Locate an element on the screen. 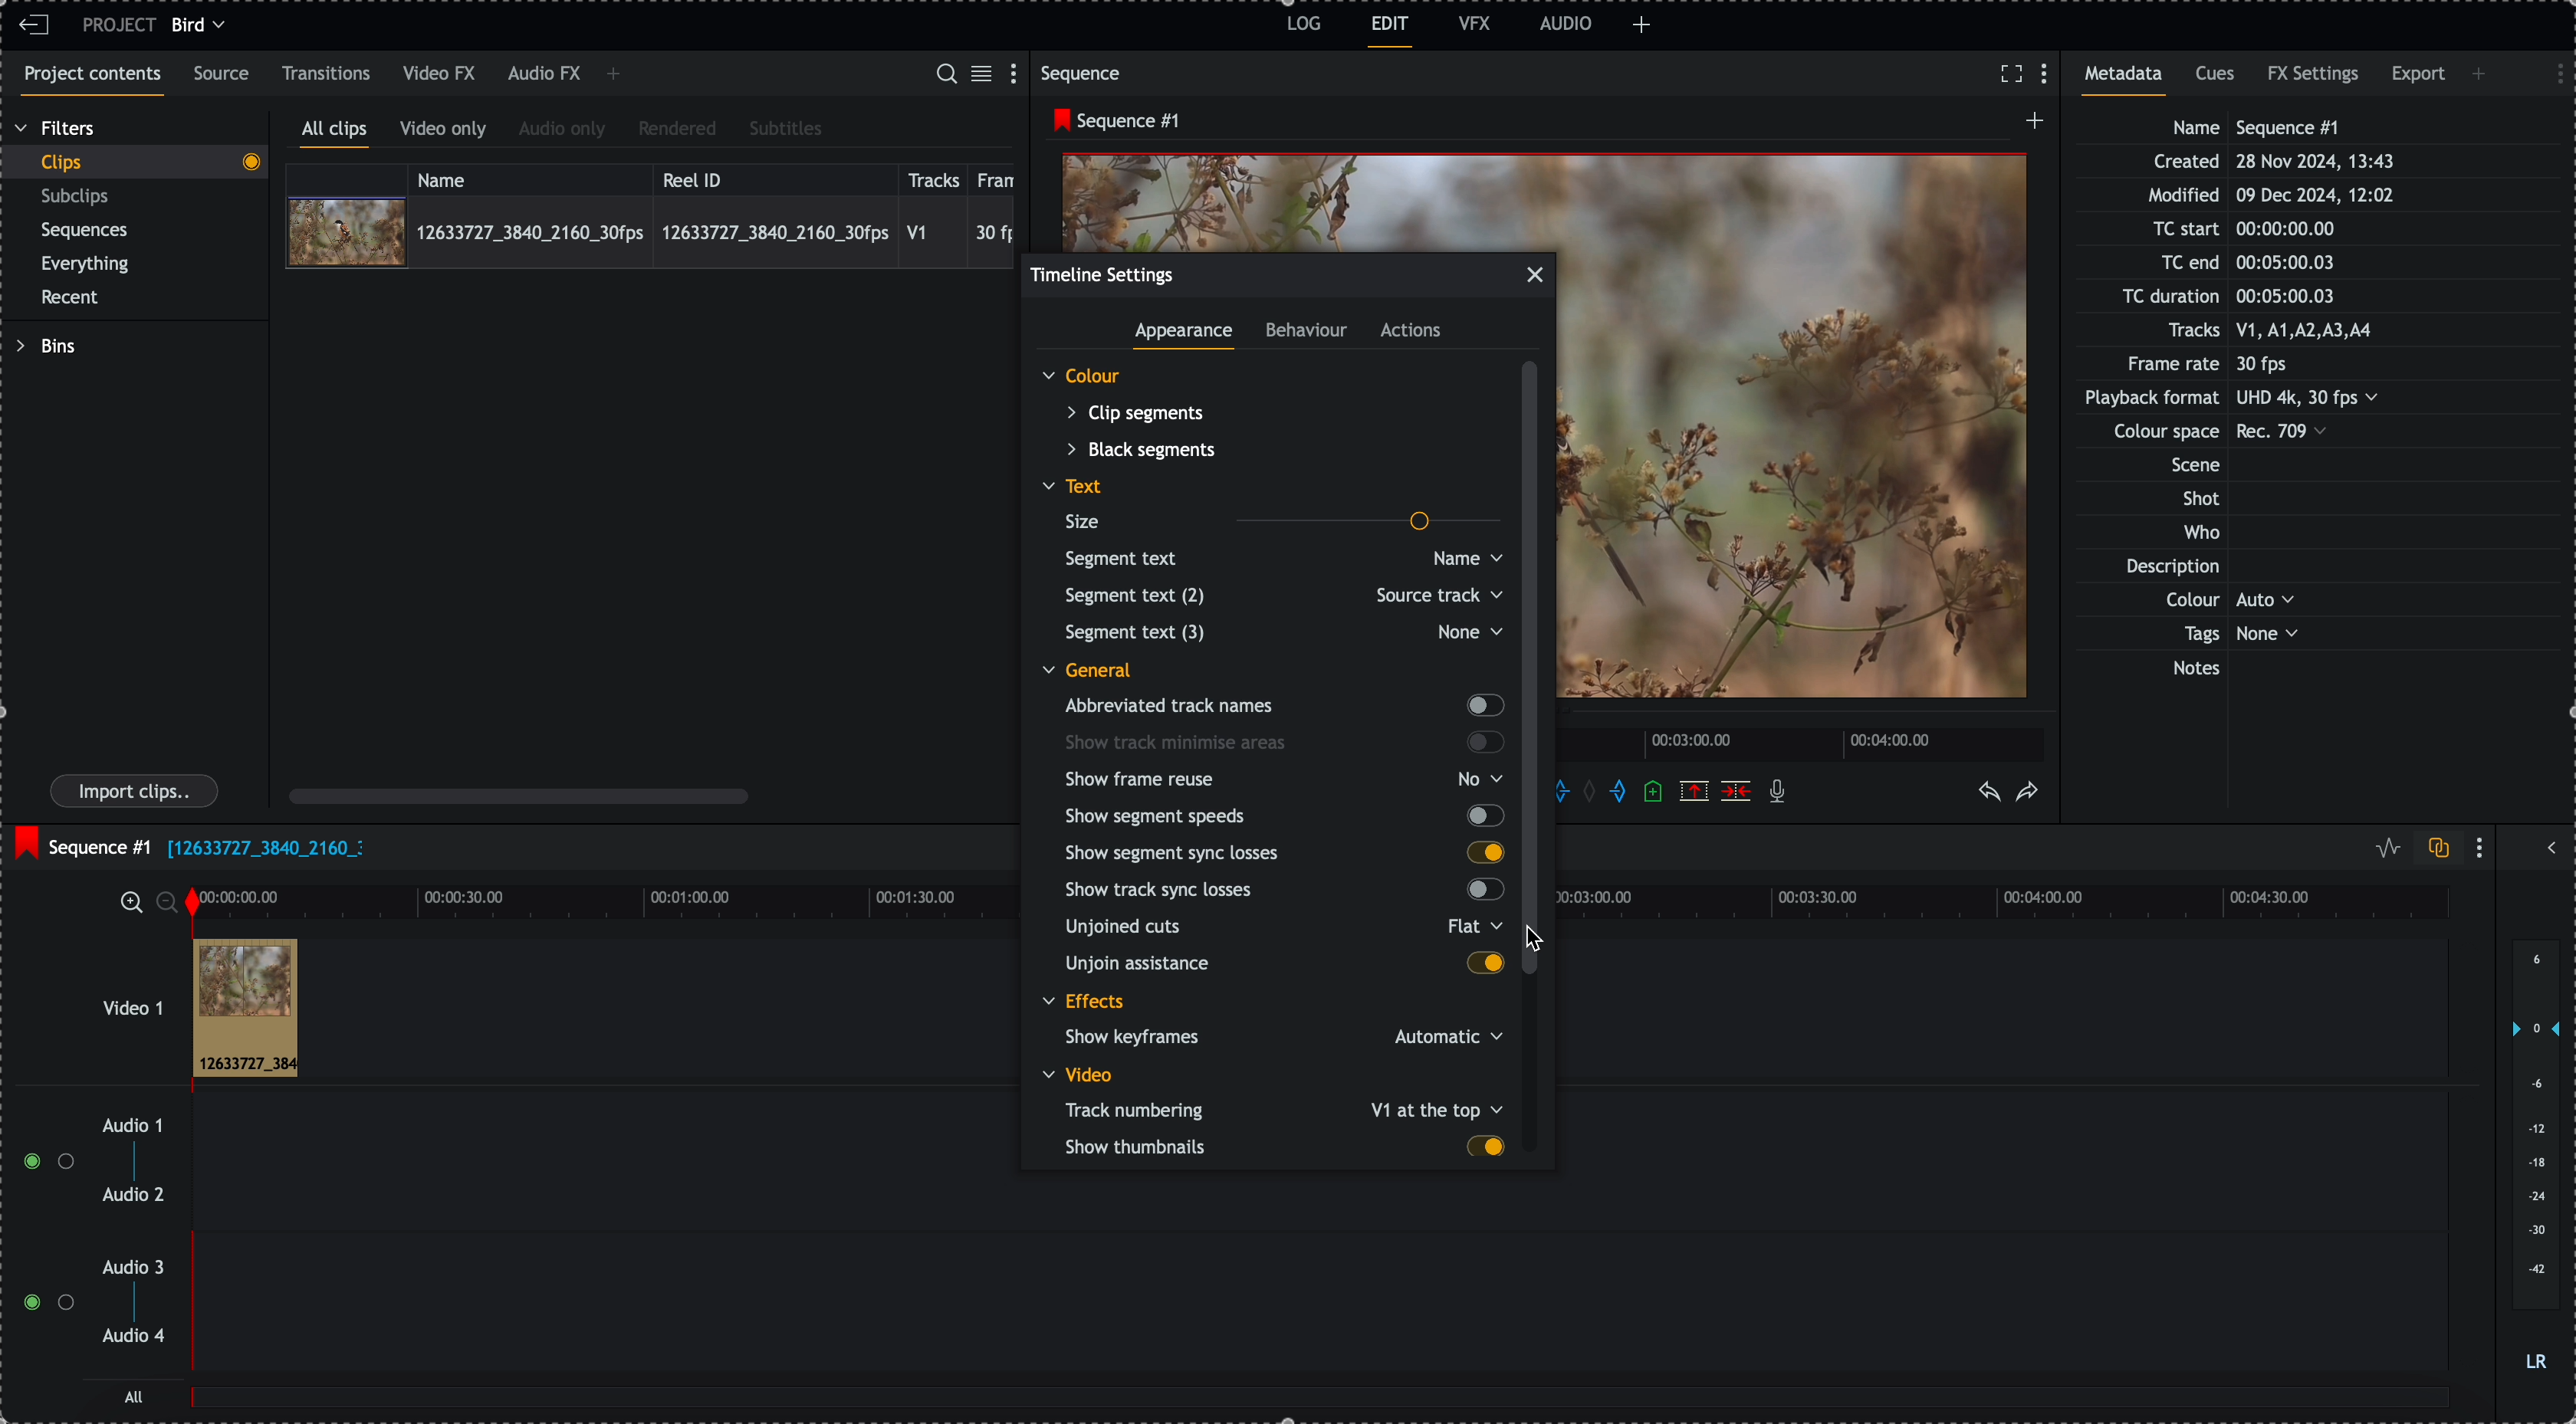 The width and height of the screenshot is (2576, 1424). metadata is located at coordinates (2130, 80).